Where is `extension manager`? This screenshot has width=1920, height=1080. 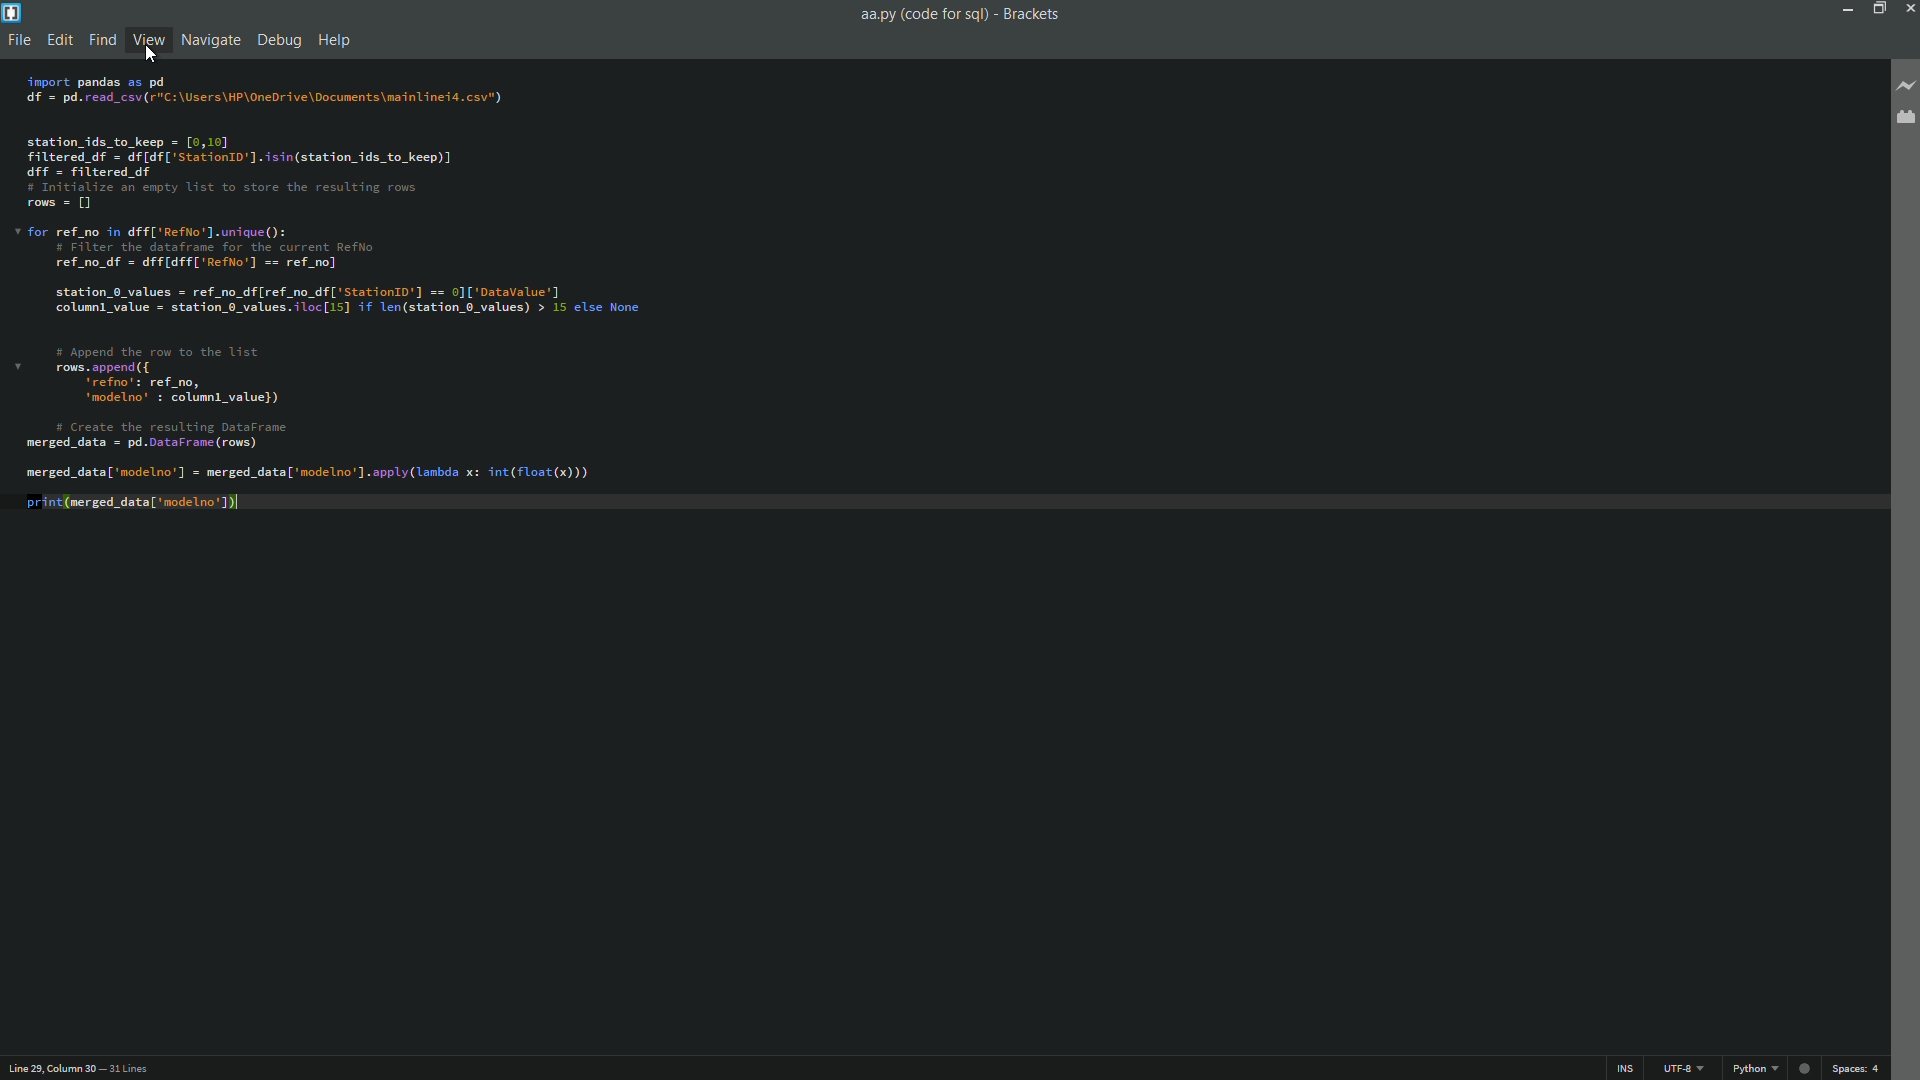 extension manager is located at coordinates (1908, 119).